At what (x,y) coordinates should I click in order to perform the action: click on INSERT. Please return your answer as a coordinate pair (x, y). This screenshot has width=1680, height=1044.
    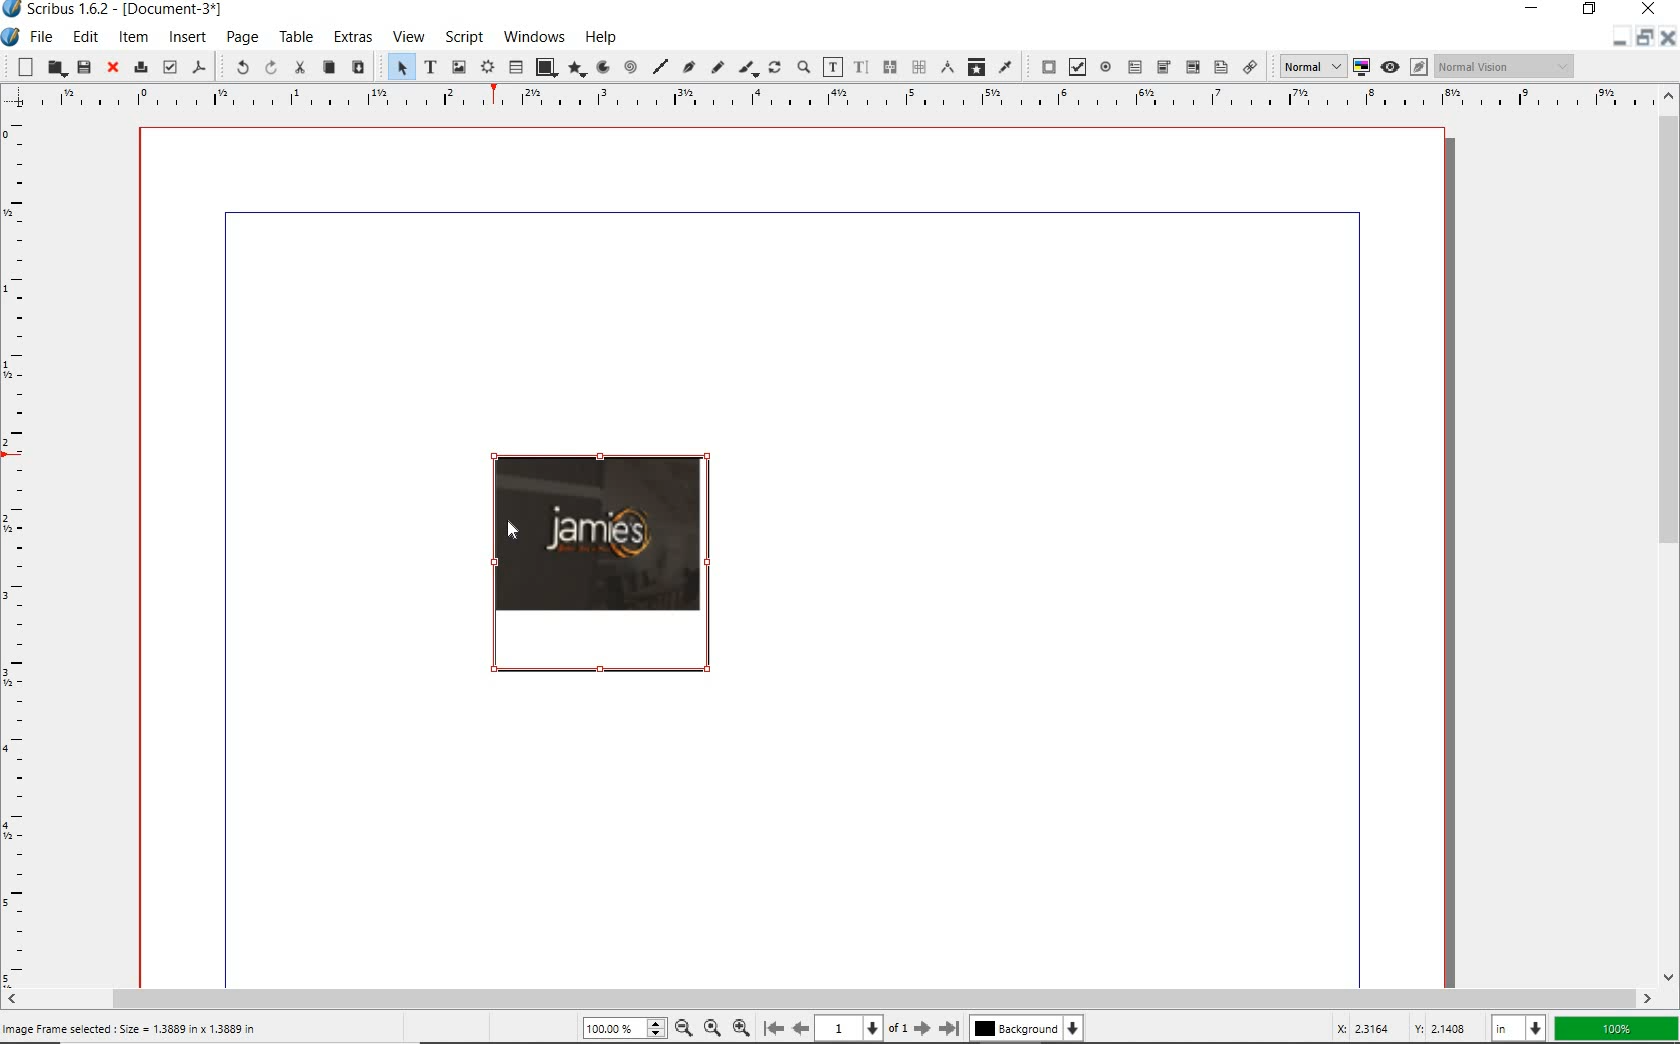
    Looking at the image, I should click on (188, 38).